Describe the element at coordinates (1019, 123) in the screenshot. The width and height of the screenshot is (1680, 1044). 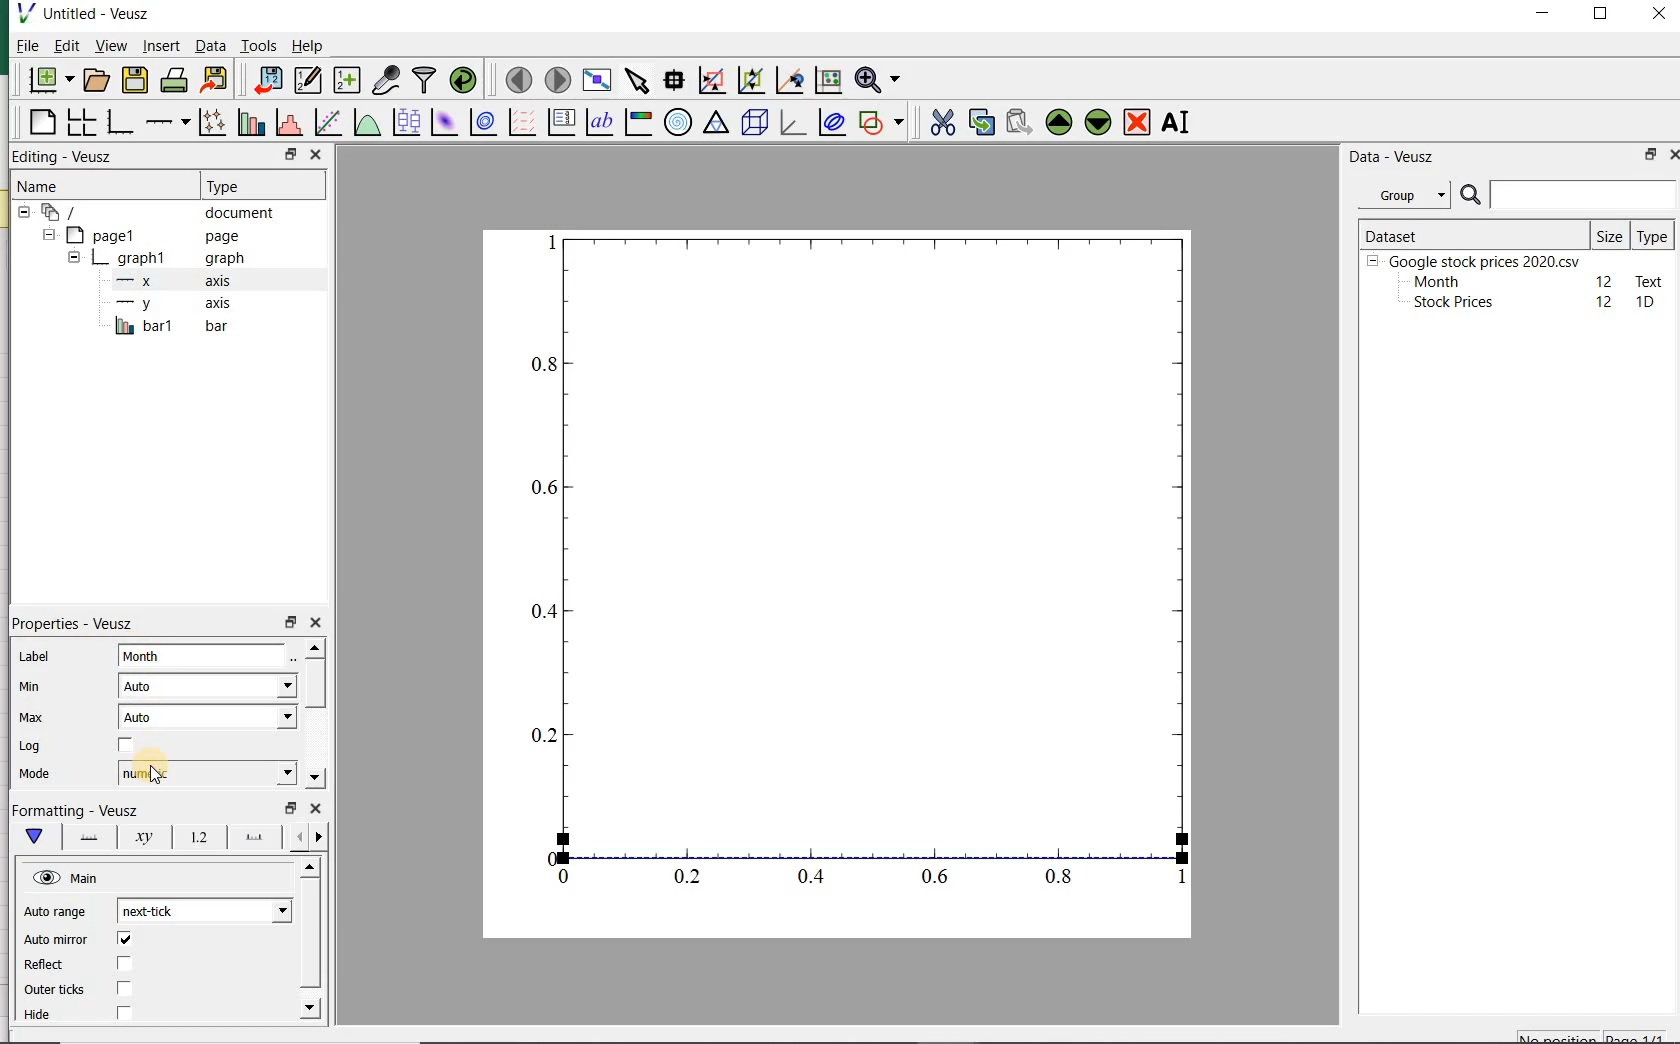
I see `paste widget from the clipboard` at that location.